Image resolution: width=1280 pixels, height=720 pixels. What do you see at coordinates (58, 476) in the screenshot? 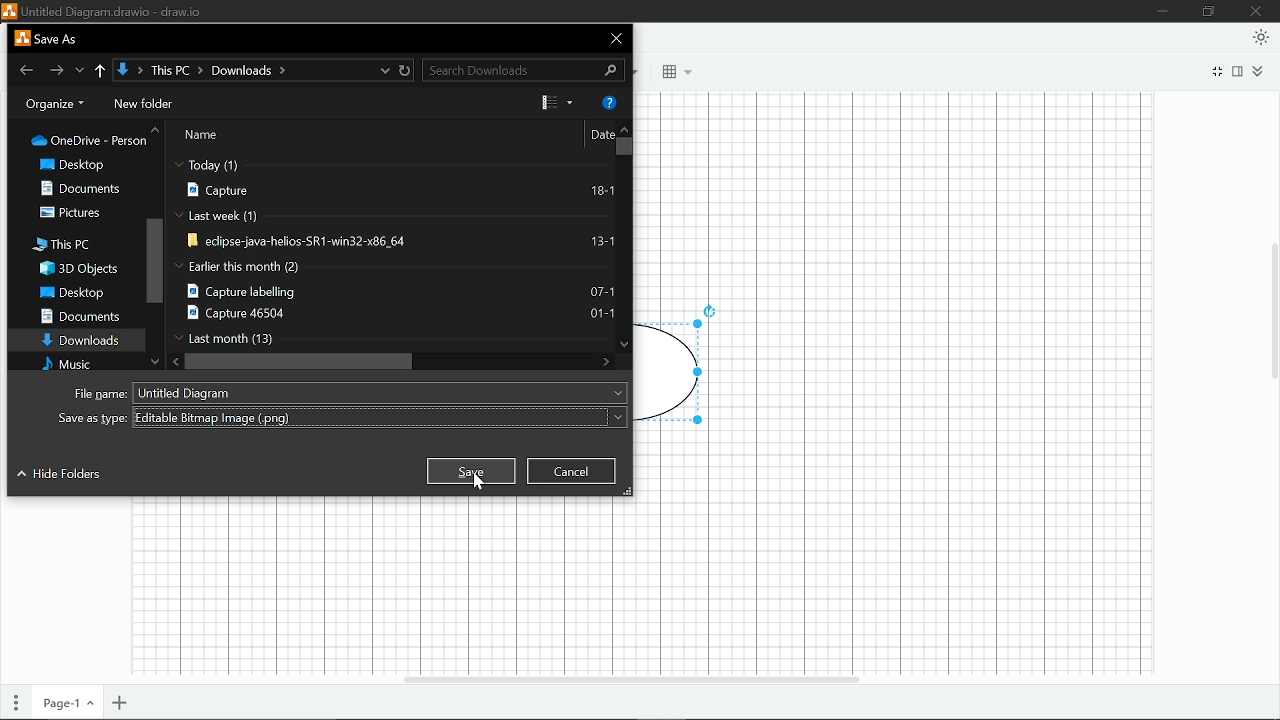
I see `Hide folders` at bounding box center [58, 476].